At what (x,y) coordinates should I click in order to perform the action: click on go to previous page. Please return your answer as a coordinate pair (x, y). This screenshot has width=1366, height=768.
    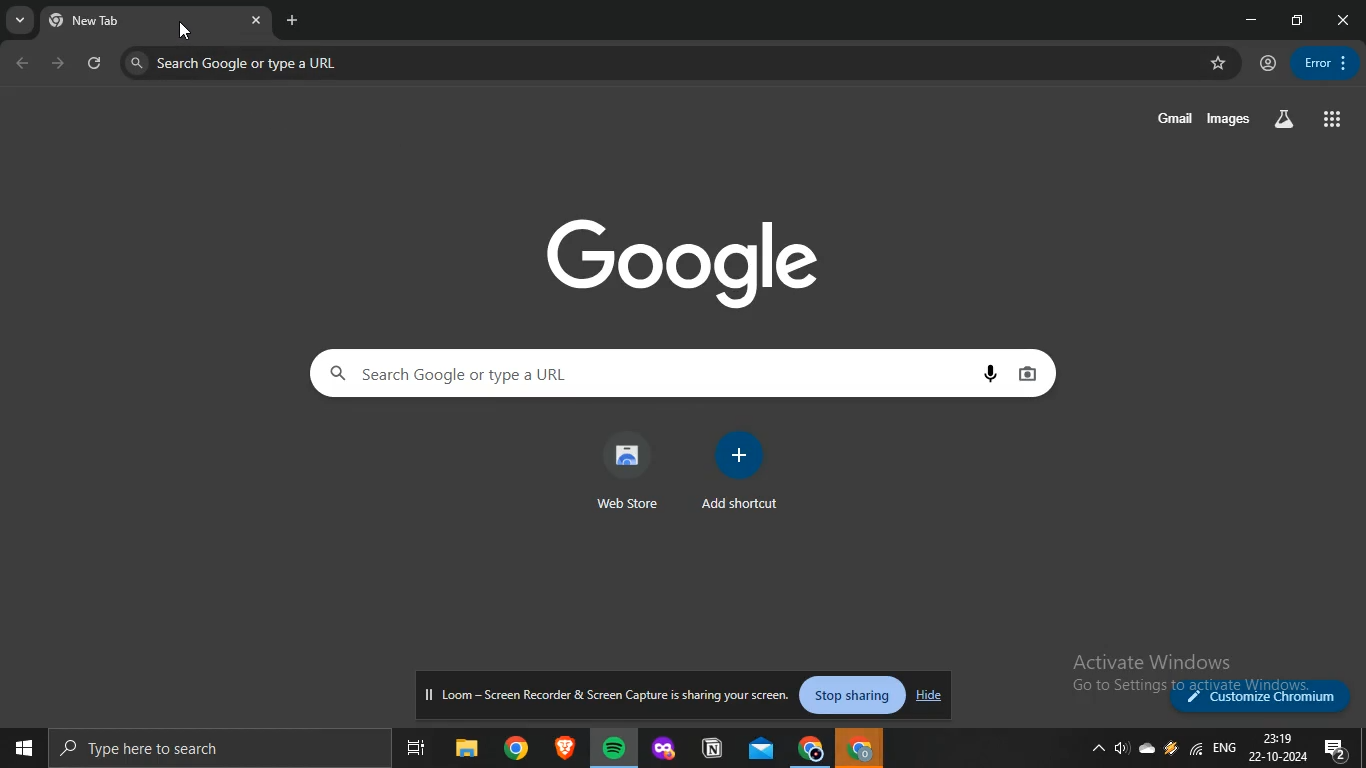
    Looking at the image, I should click on (24, 64).